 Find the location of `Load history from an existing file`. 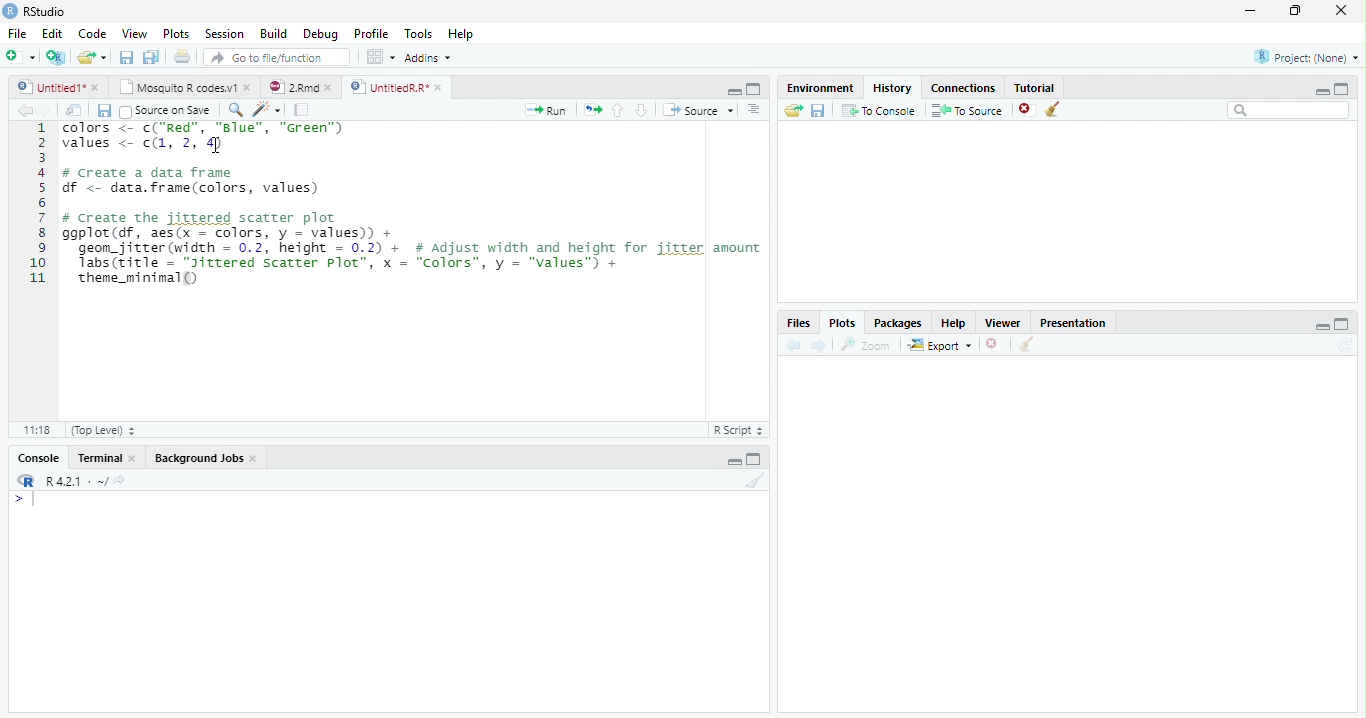

Load history from an existing file is located at coordinates (793, 110).